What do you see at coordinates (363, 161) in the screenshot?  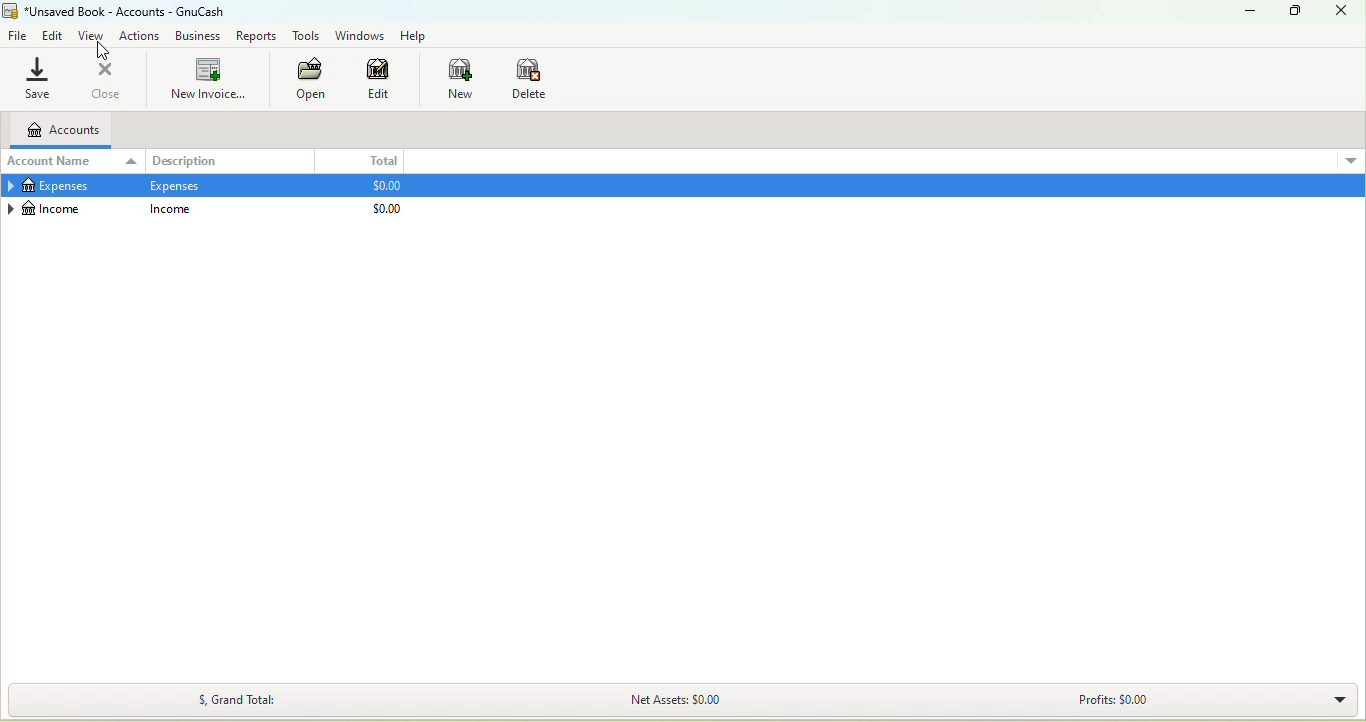 I see `Total` at bounding box center [363, 161].